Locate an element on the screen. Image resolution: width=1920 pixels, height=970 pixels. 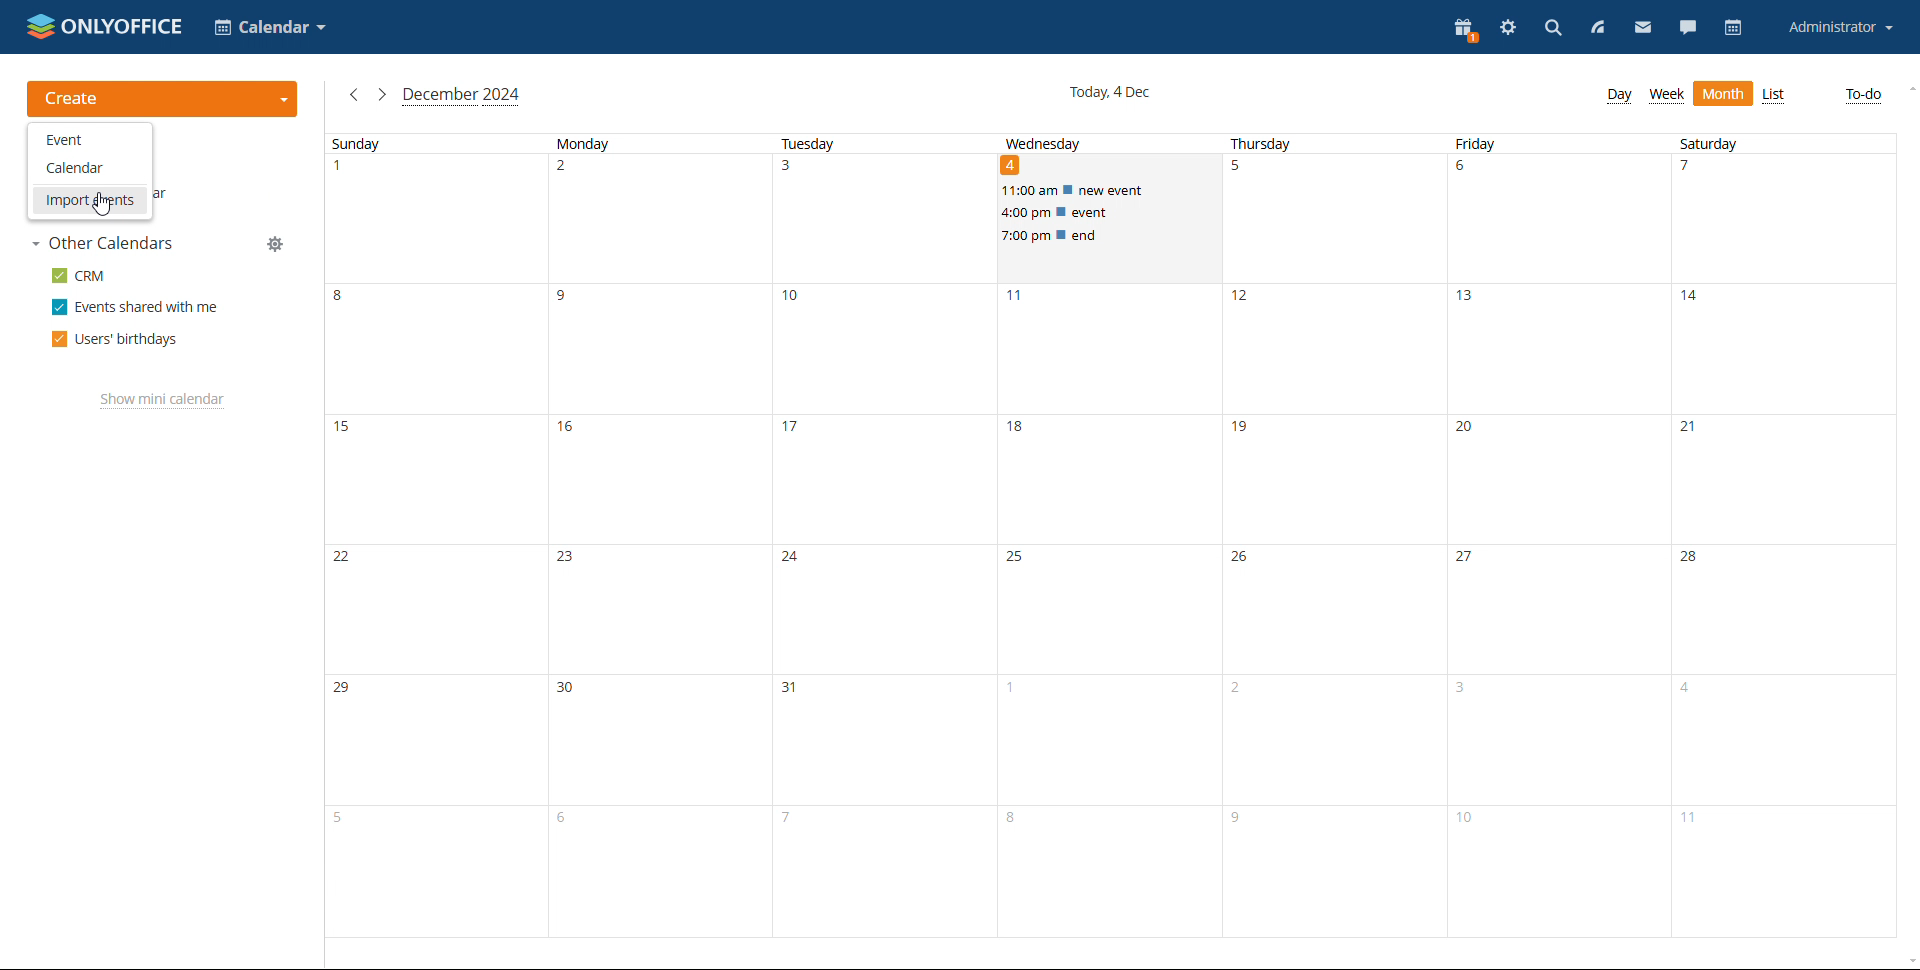
search is located at coordinates (1552, 28).